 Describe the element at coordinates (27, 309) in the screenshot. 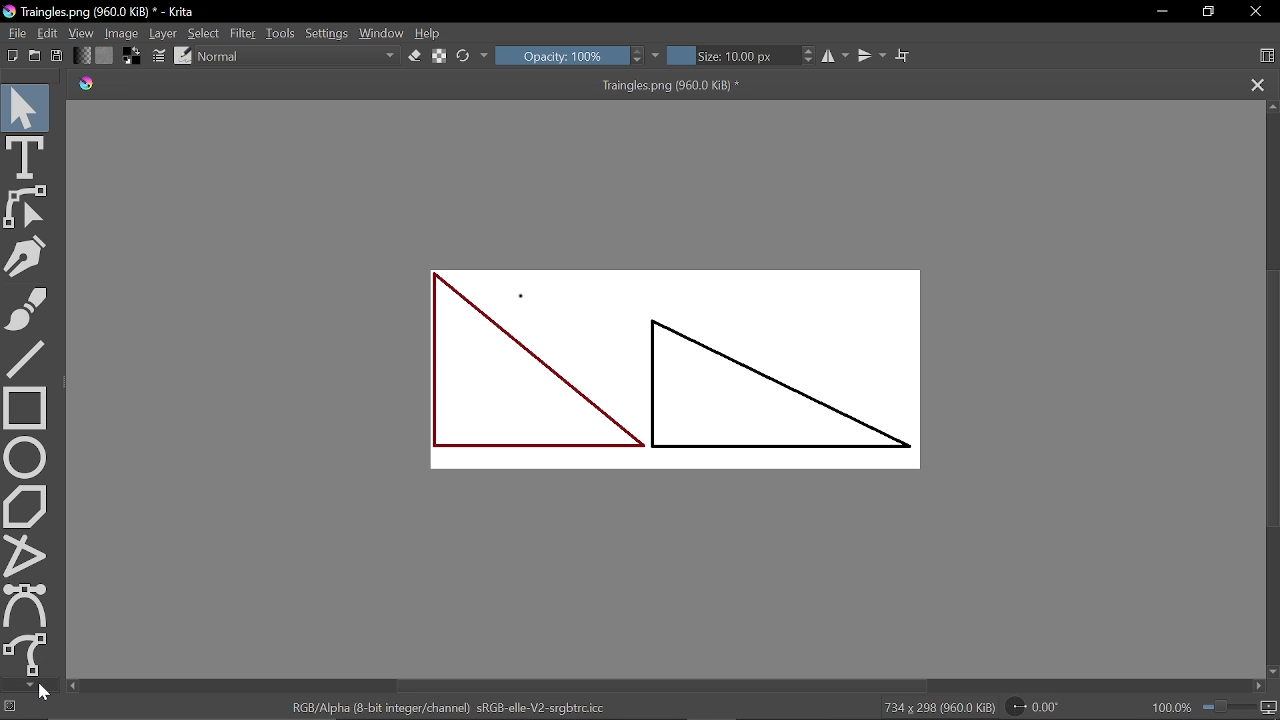

I see `Paintbrush tool` at that location.